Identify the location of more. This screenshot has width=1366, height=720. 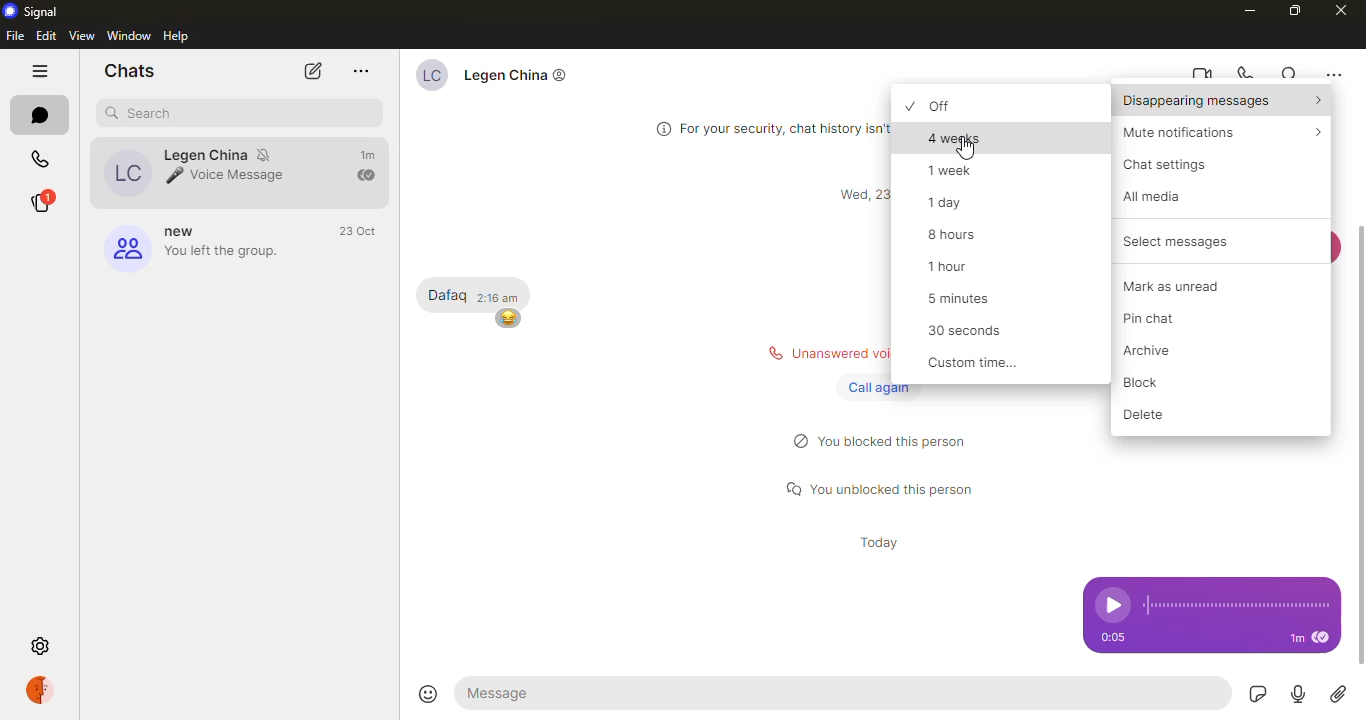
(360, 71).